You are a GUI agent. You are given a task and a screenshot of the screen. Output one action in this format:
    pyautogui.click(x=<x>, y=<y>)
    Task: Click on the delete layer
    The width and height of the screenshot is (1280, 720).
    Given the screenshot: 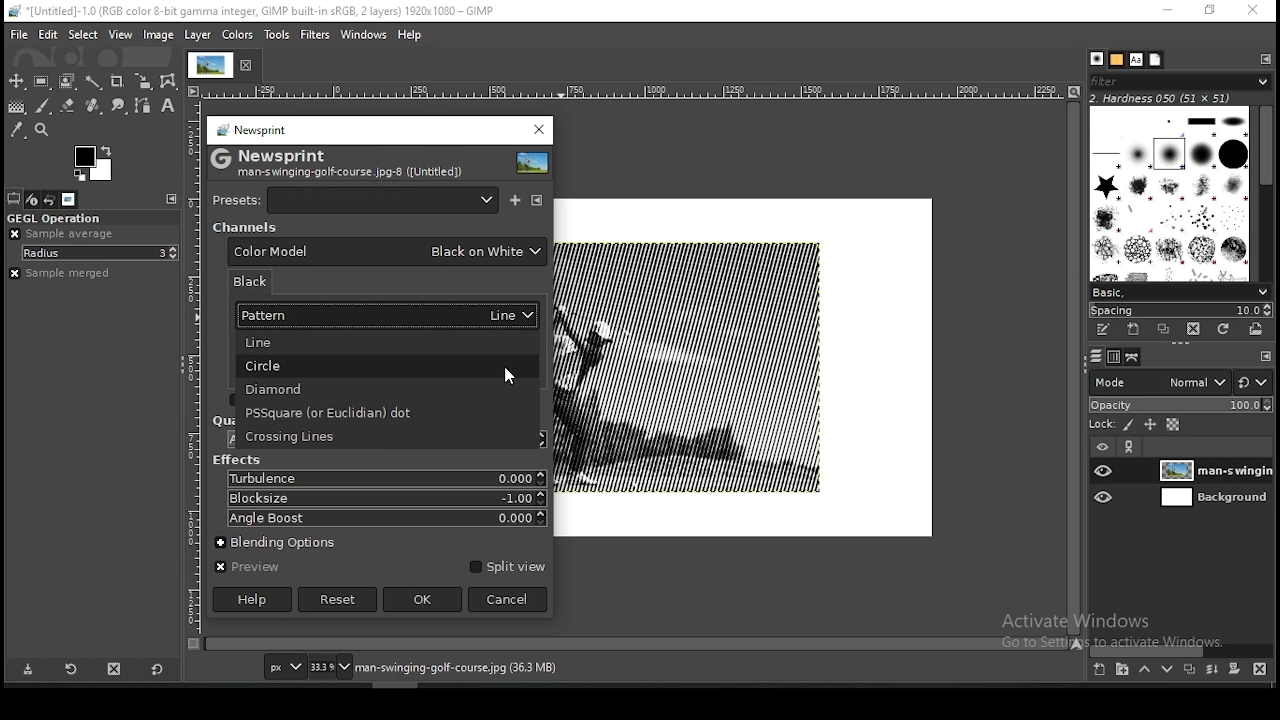 What is the action you would take?
    pyautogui.click(x=1264, y=669)
    